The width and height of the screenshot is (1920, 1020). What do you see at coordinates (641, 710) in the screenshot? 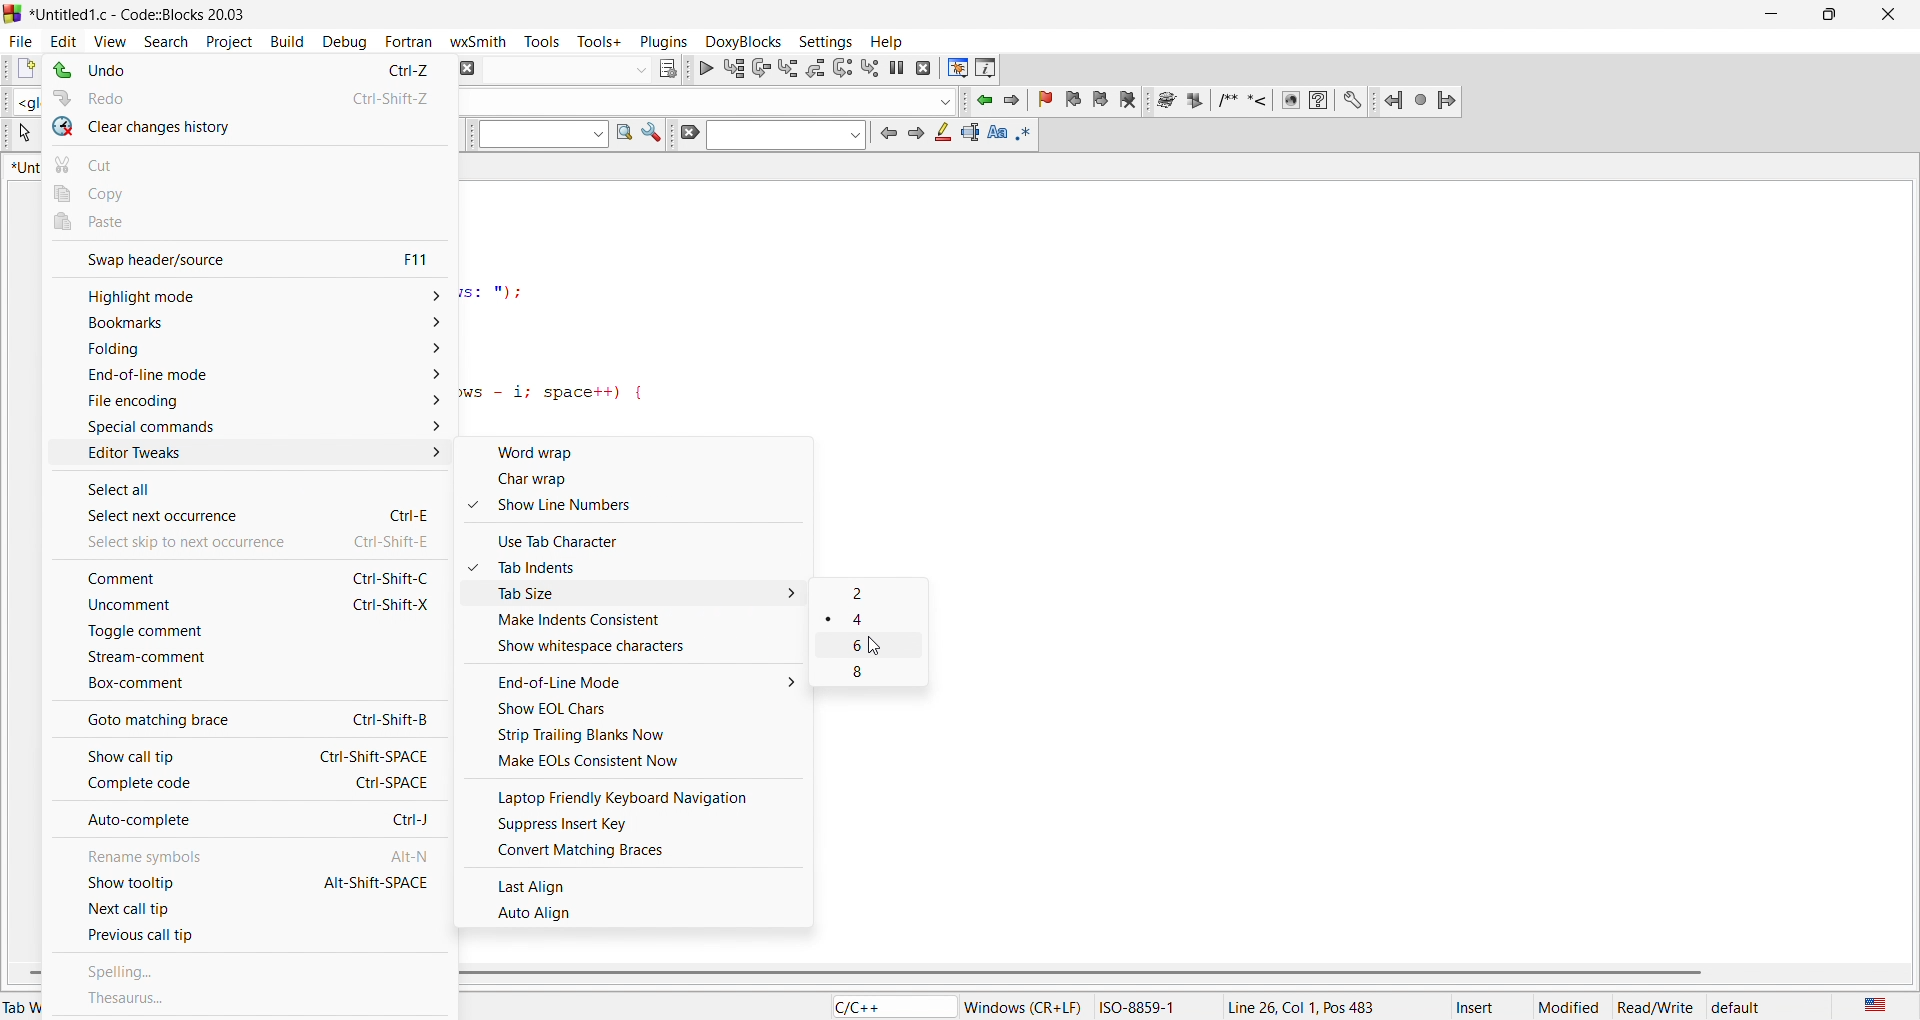
I see `show eol charts` at bounding box center [641, 710].